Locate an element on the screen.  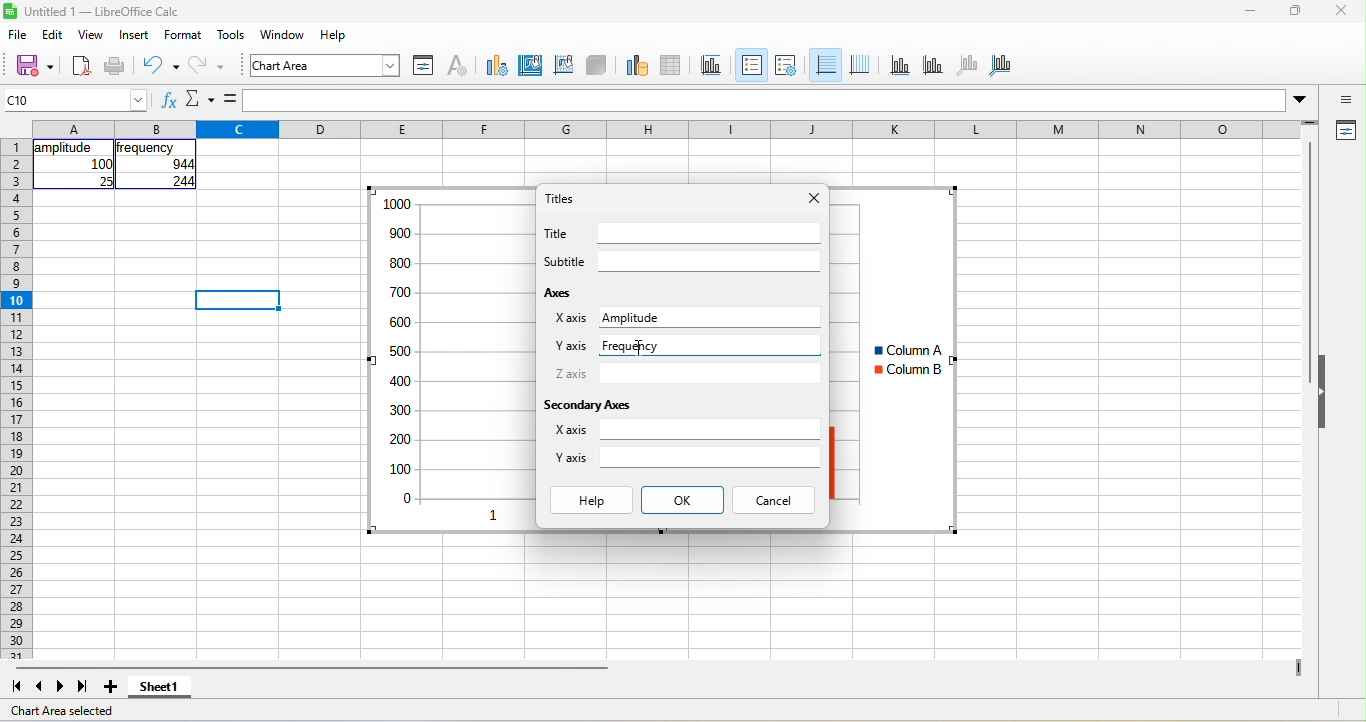
Selected cell highlighted is located at coordinates (237, 300).